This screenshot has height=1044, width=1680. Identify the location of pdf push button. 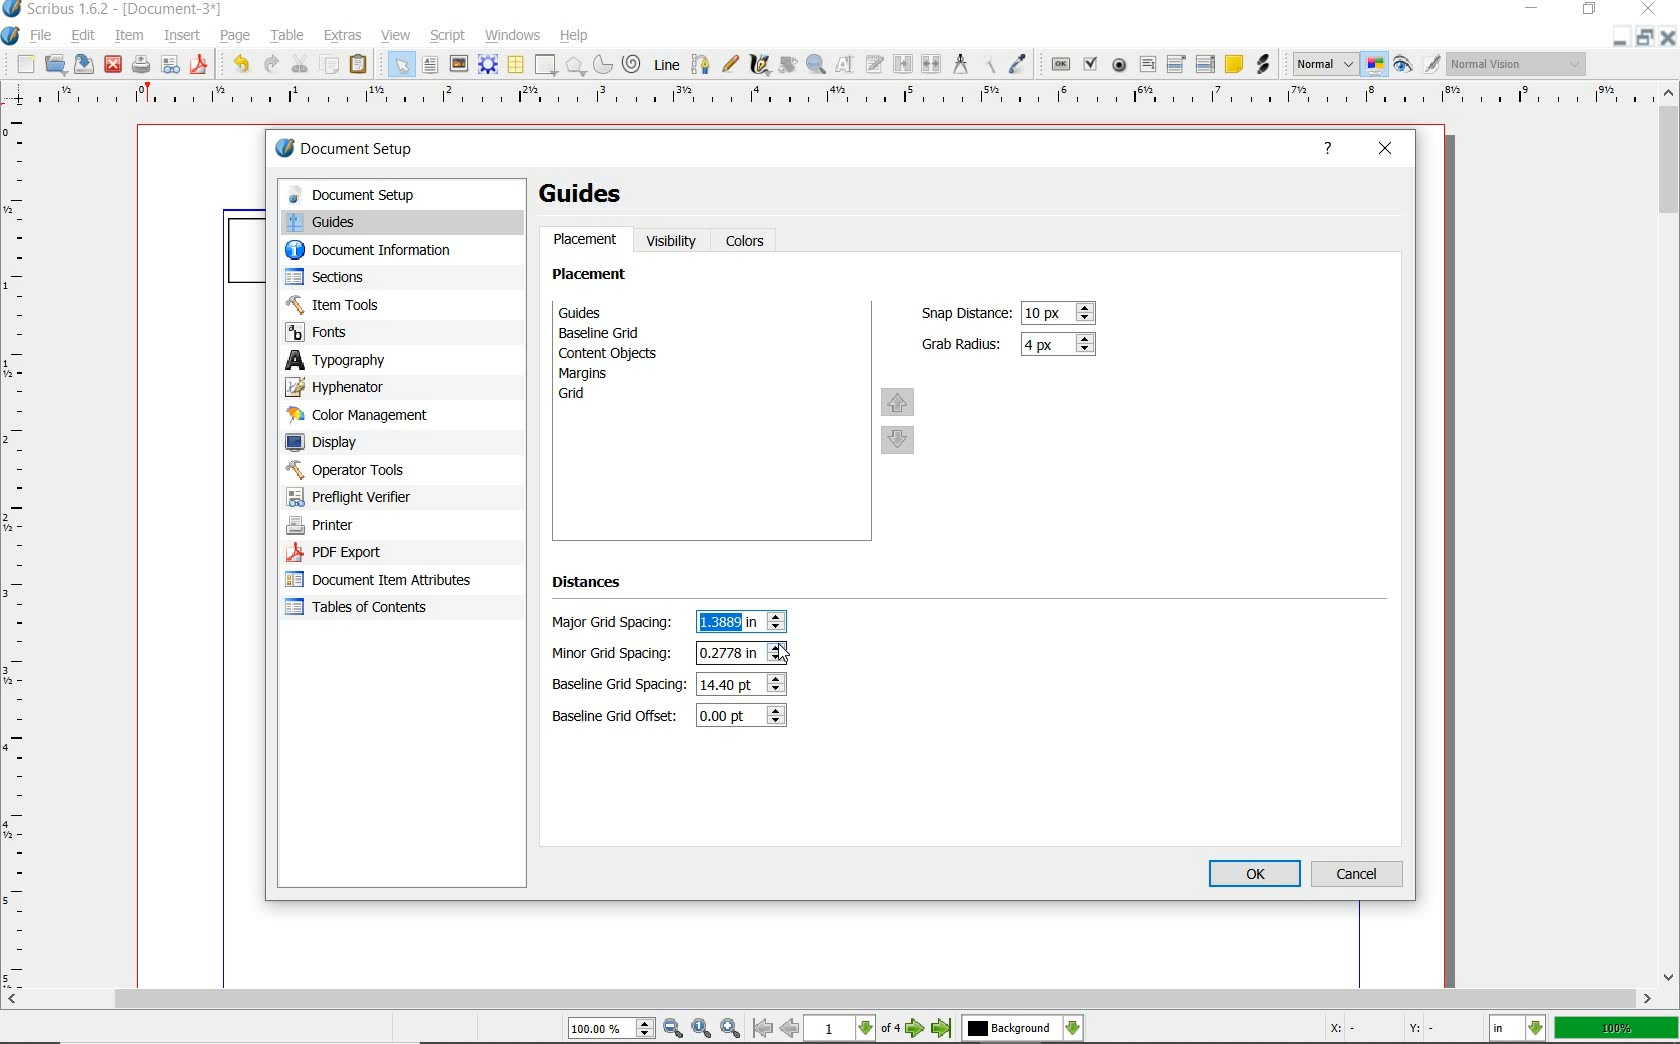
(1060, 63).